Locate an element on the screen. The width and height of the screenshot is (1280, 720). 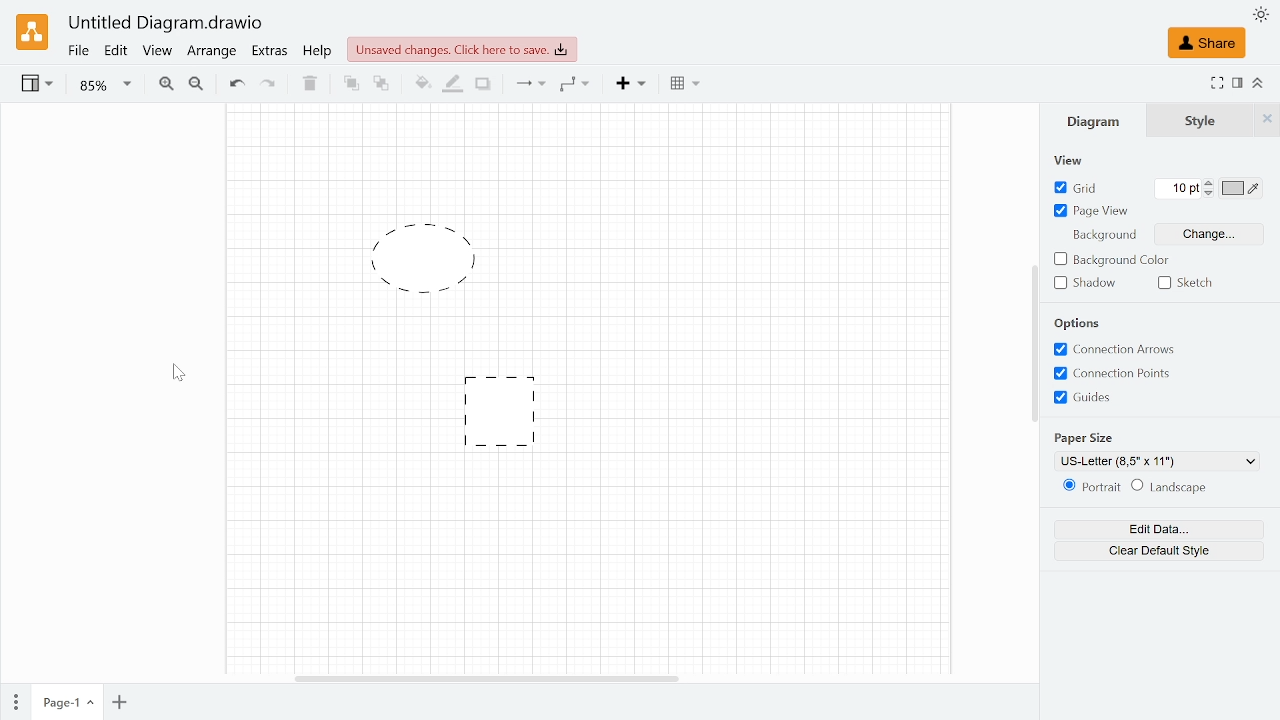
Fill line is located at coordinates (450, 85).